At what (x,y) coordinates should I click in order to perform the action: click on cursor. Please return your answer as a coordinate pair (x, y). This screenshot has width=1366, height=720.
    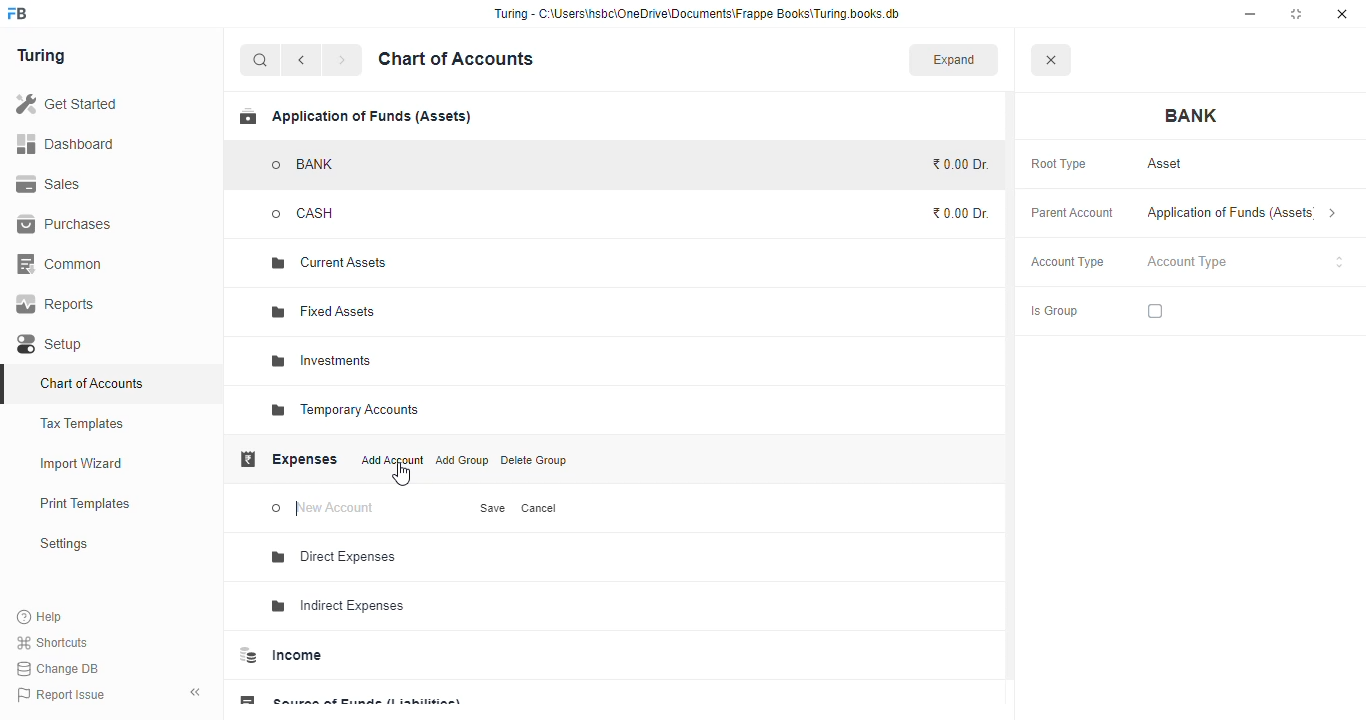
    Looking at the image, I should click on (401, 475).